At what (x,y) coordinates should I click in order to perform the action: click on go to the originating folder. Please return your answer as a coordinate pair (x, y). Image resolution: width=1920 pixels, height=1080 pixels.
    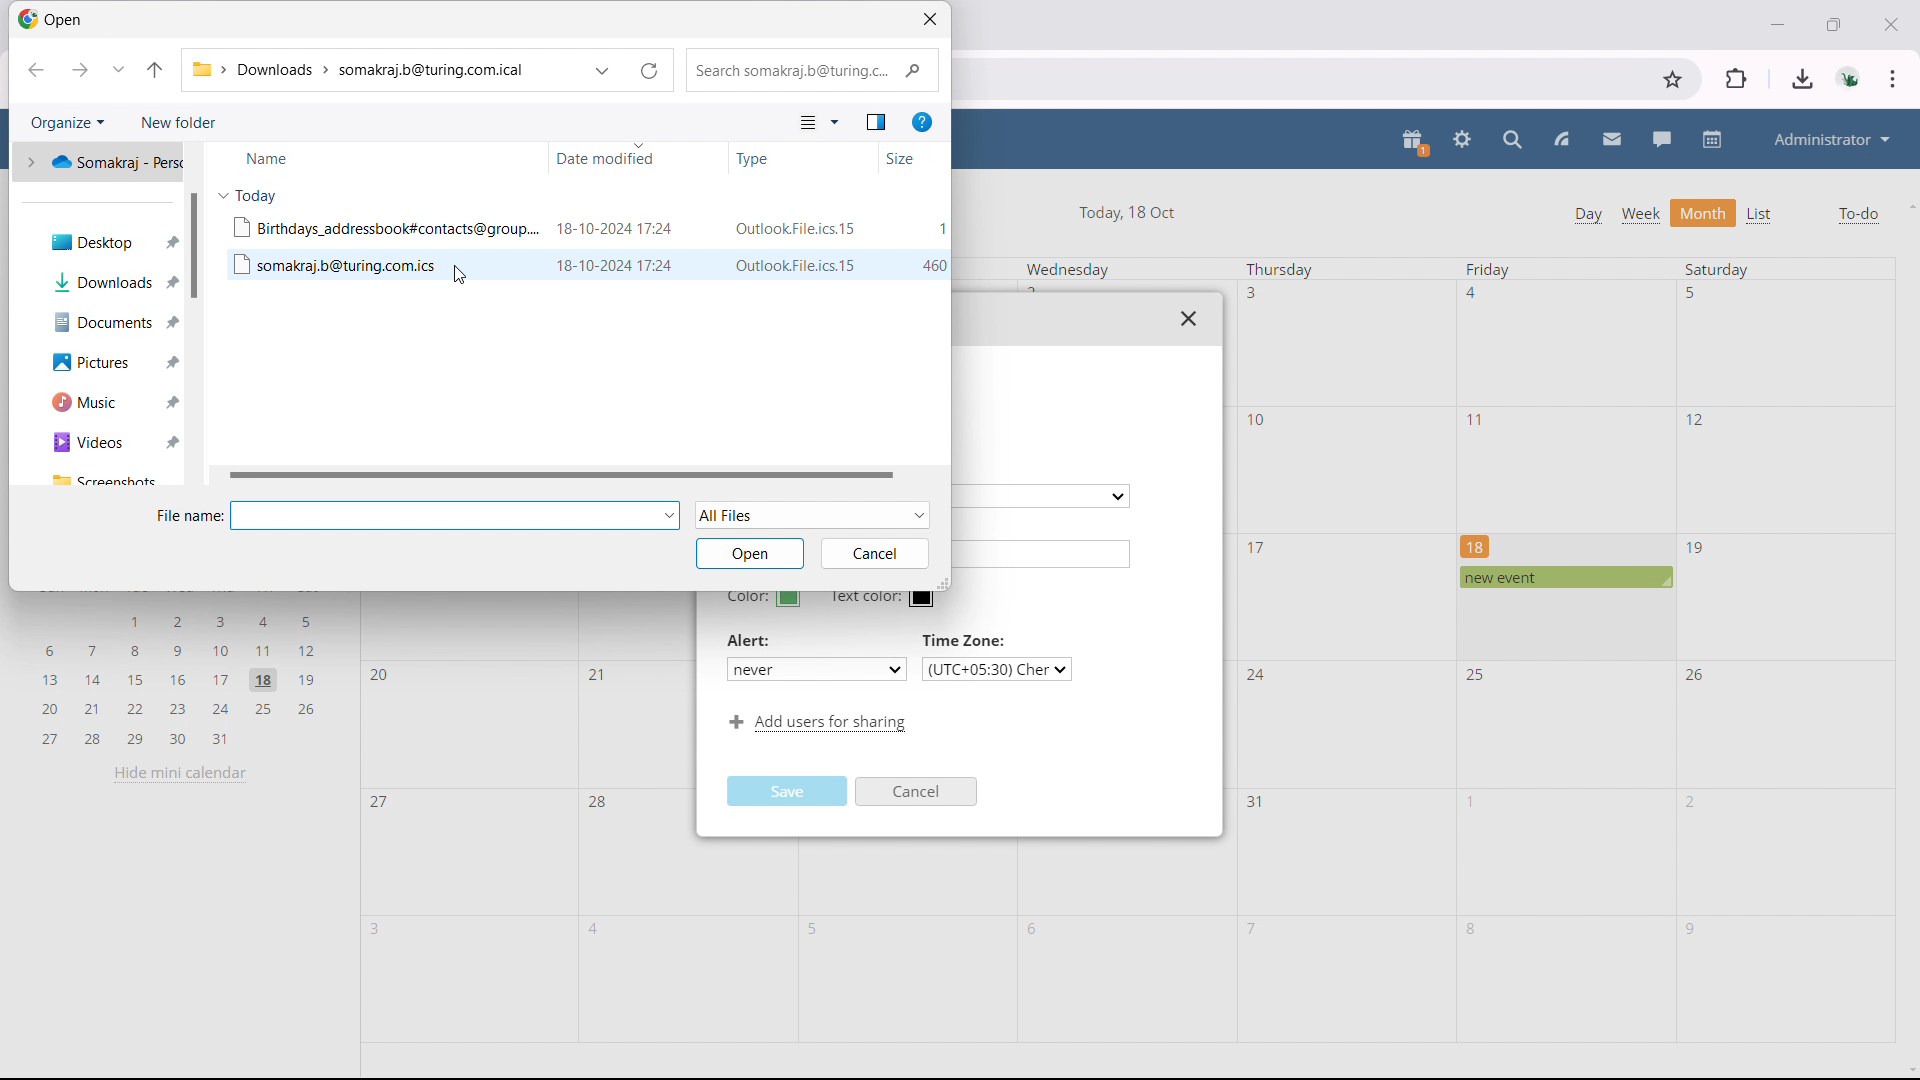
    Looking at the image, I should click on (156, 69).